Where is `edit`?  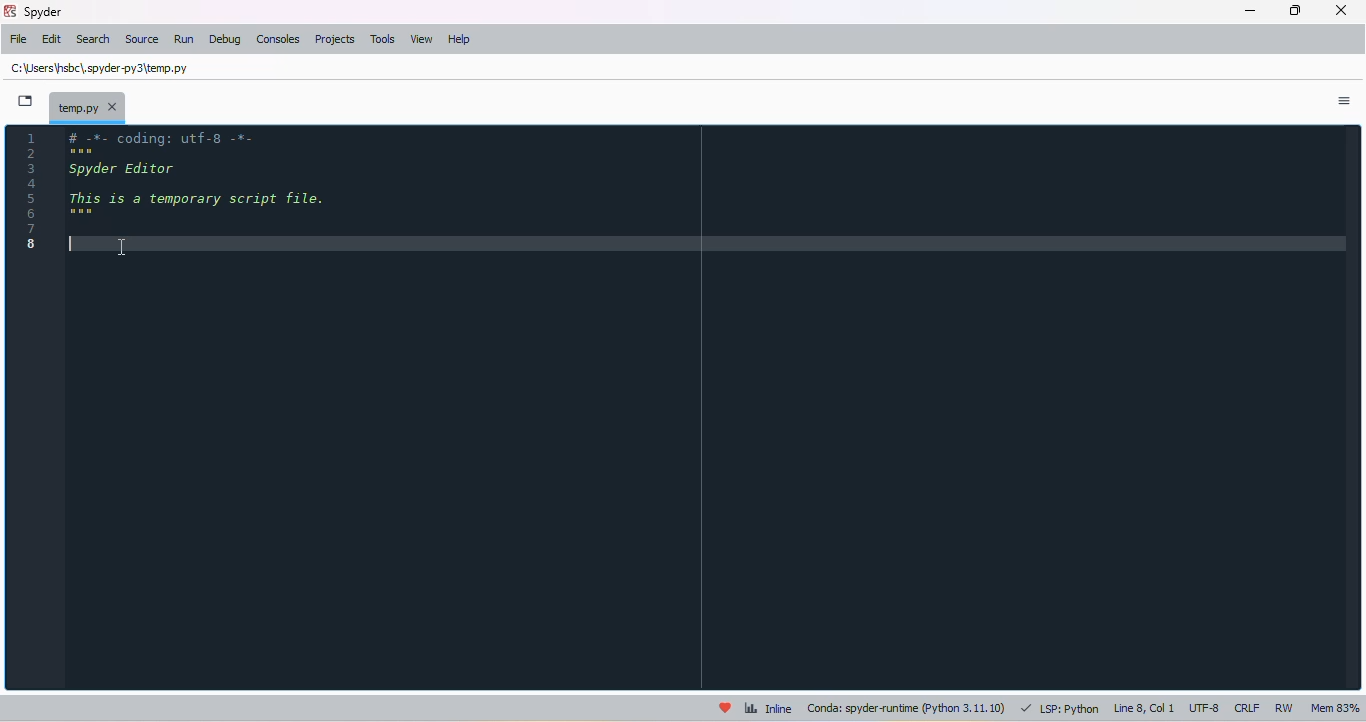
edit is located at coordinates (53, 39).